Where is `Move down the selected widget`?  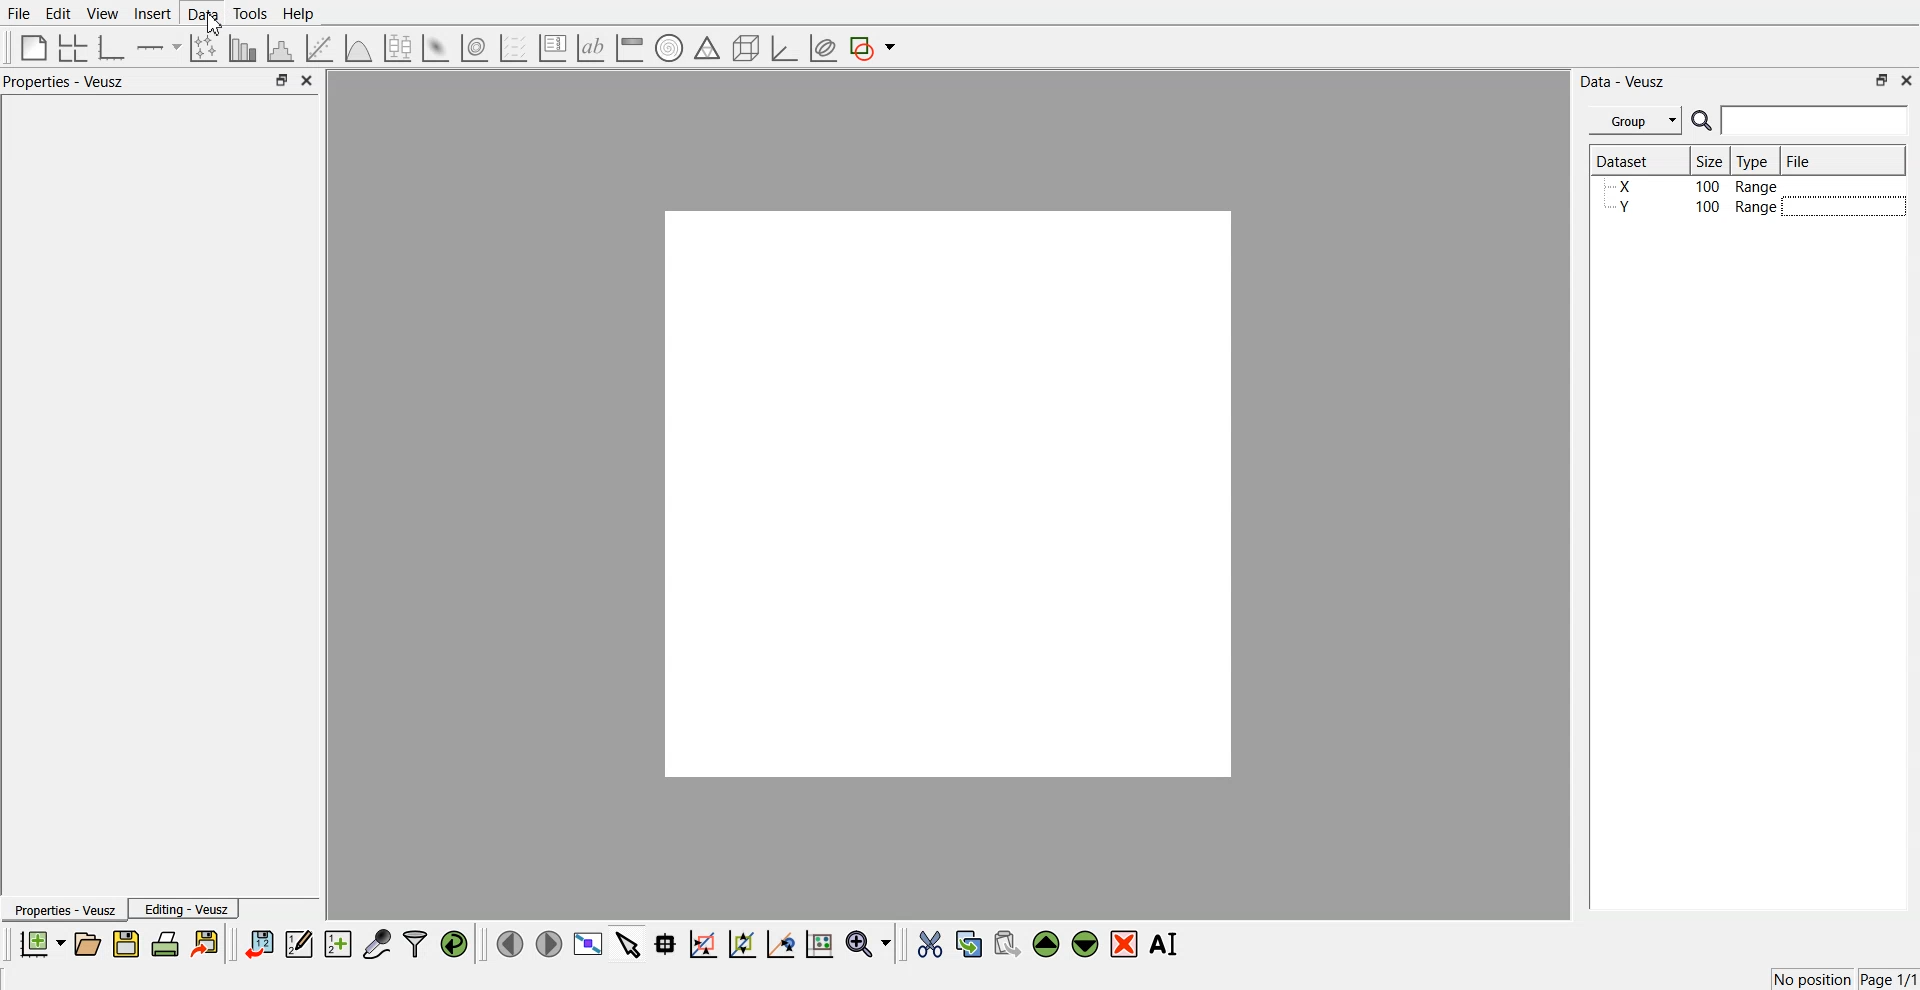
Move down the selected widget is located at coordinates (1086, 944).